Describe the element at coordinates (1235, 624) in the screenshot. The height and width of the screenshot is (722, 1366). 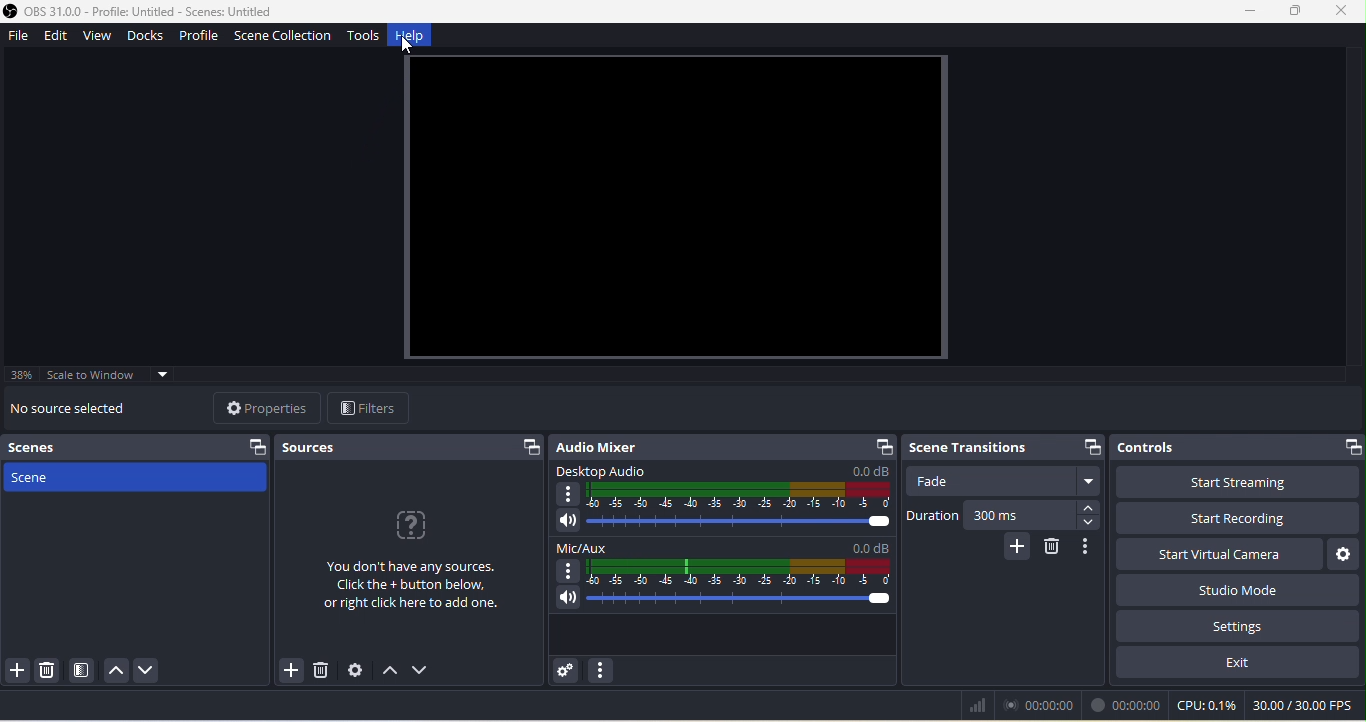
I see `settings` at that location.